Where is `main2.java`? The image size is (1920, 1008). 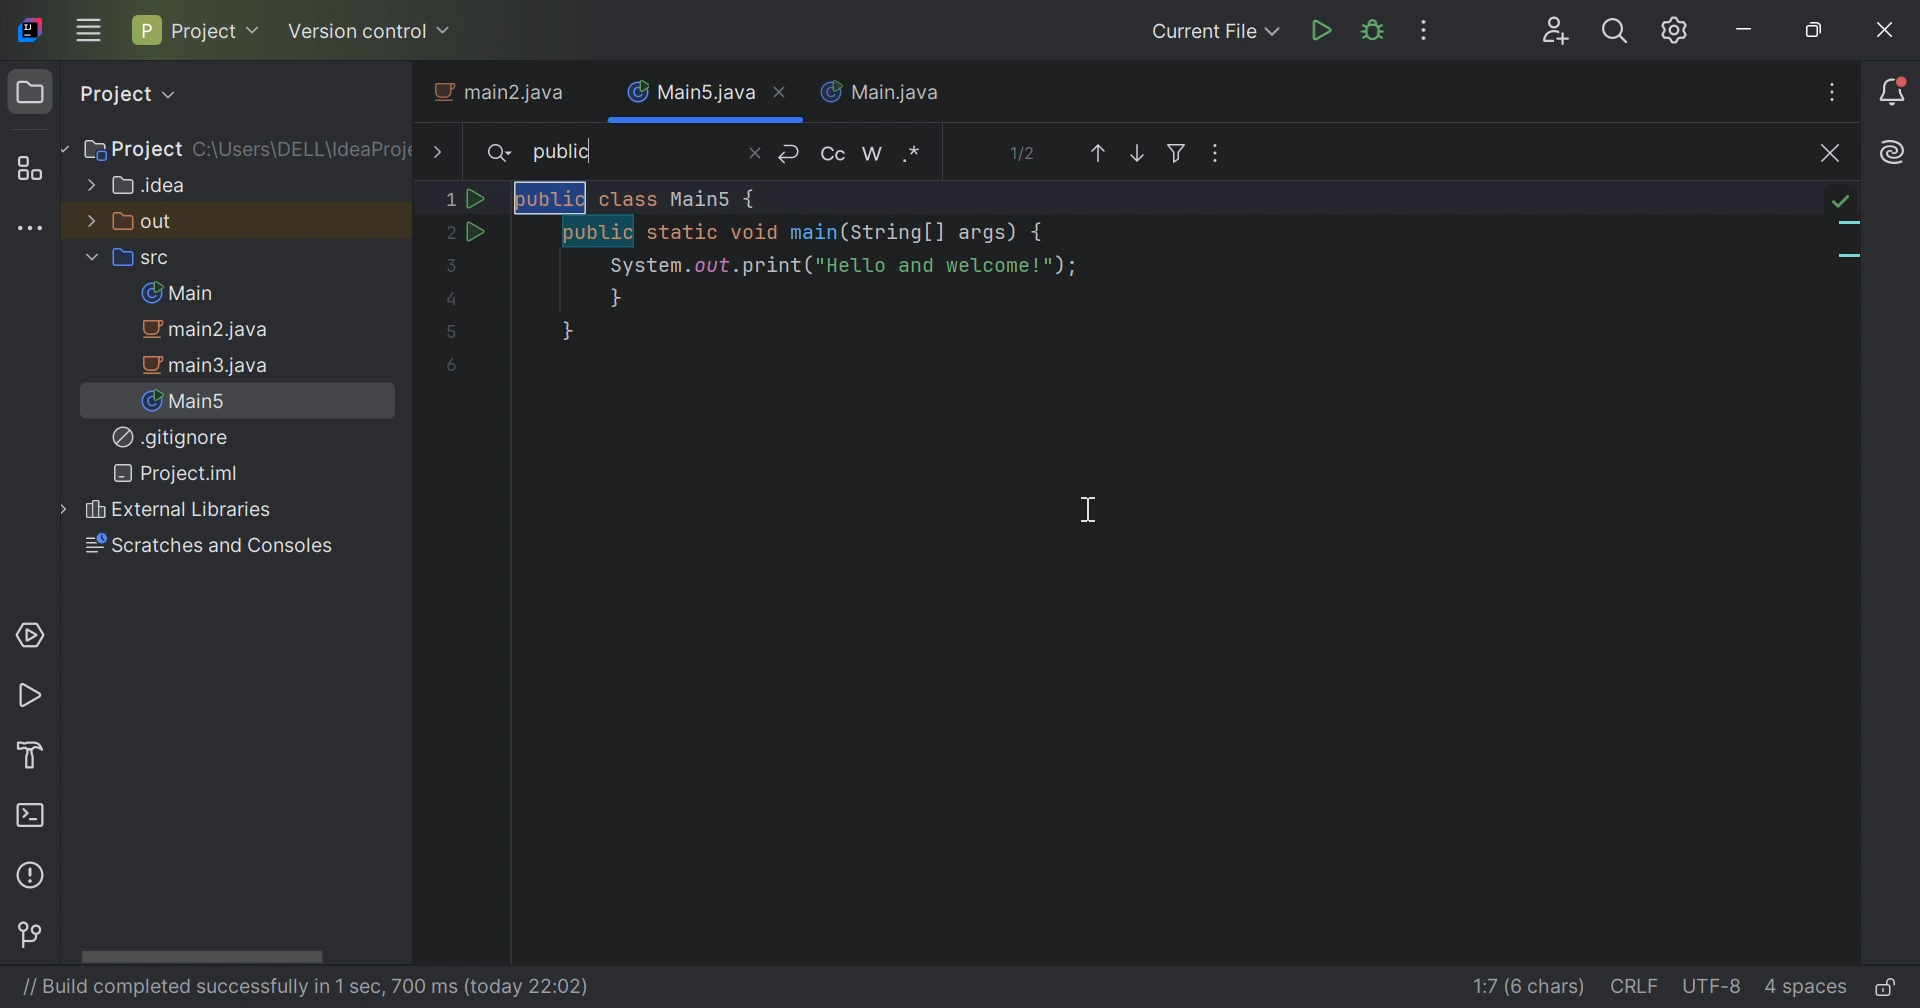
main2.java is located at coordinates (504, 93).